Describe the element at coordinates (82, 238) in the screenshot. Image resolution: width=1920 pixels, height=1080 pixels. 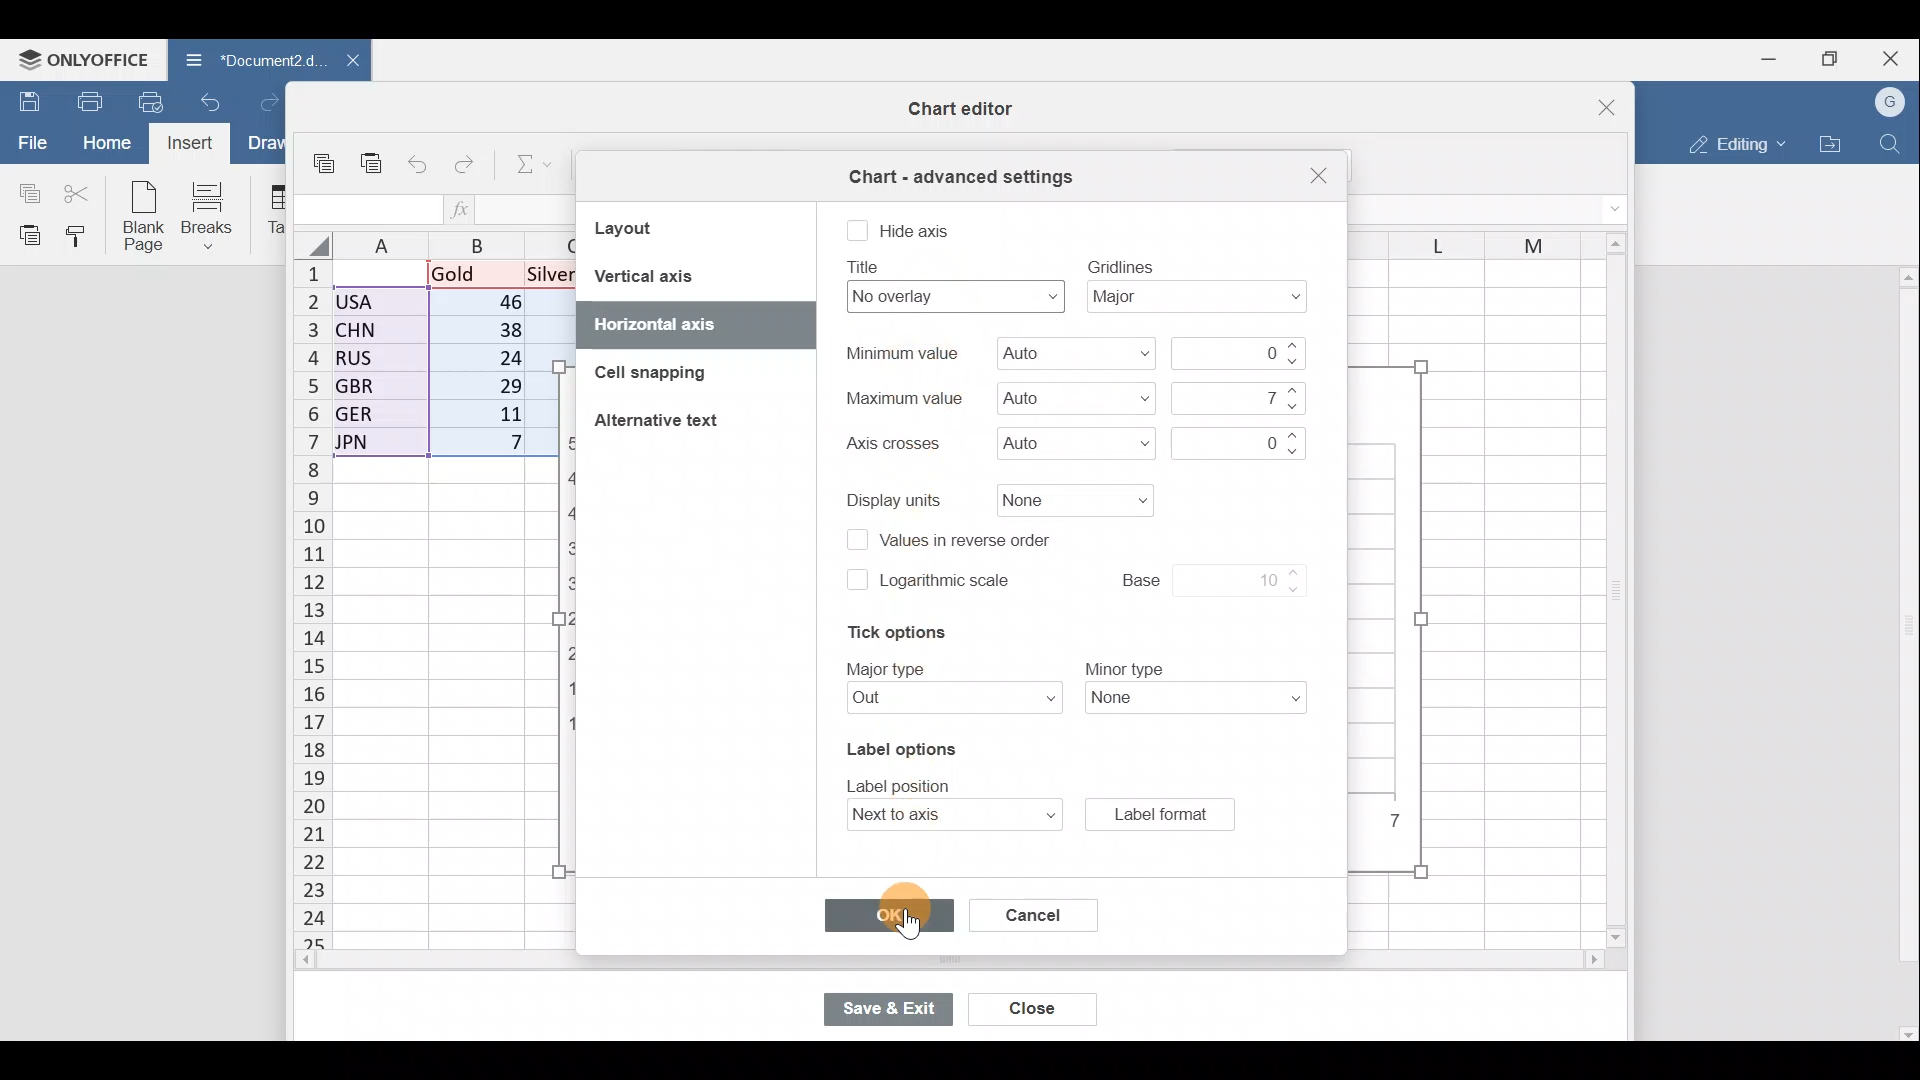
I see `Copy style` at that location.